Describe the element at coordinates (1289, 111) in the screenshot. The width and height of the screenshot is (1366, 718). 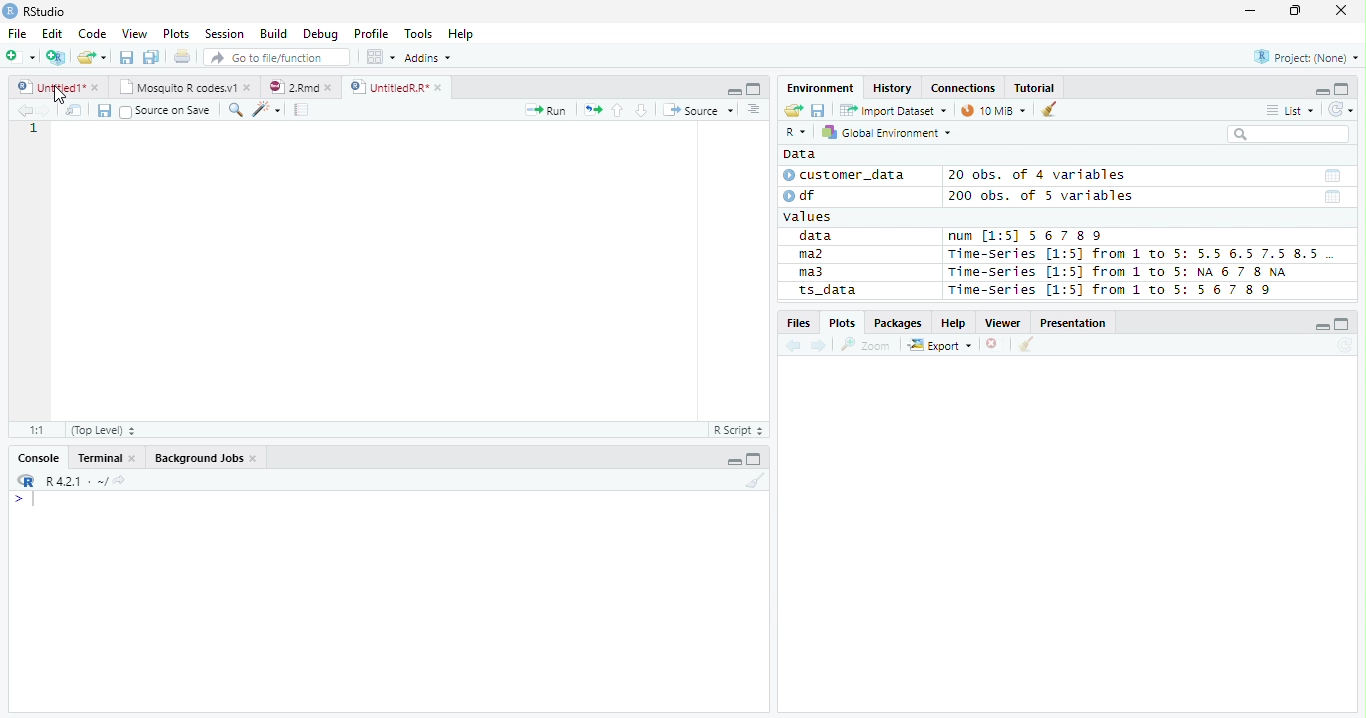
I see `List` at that location.